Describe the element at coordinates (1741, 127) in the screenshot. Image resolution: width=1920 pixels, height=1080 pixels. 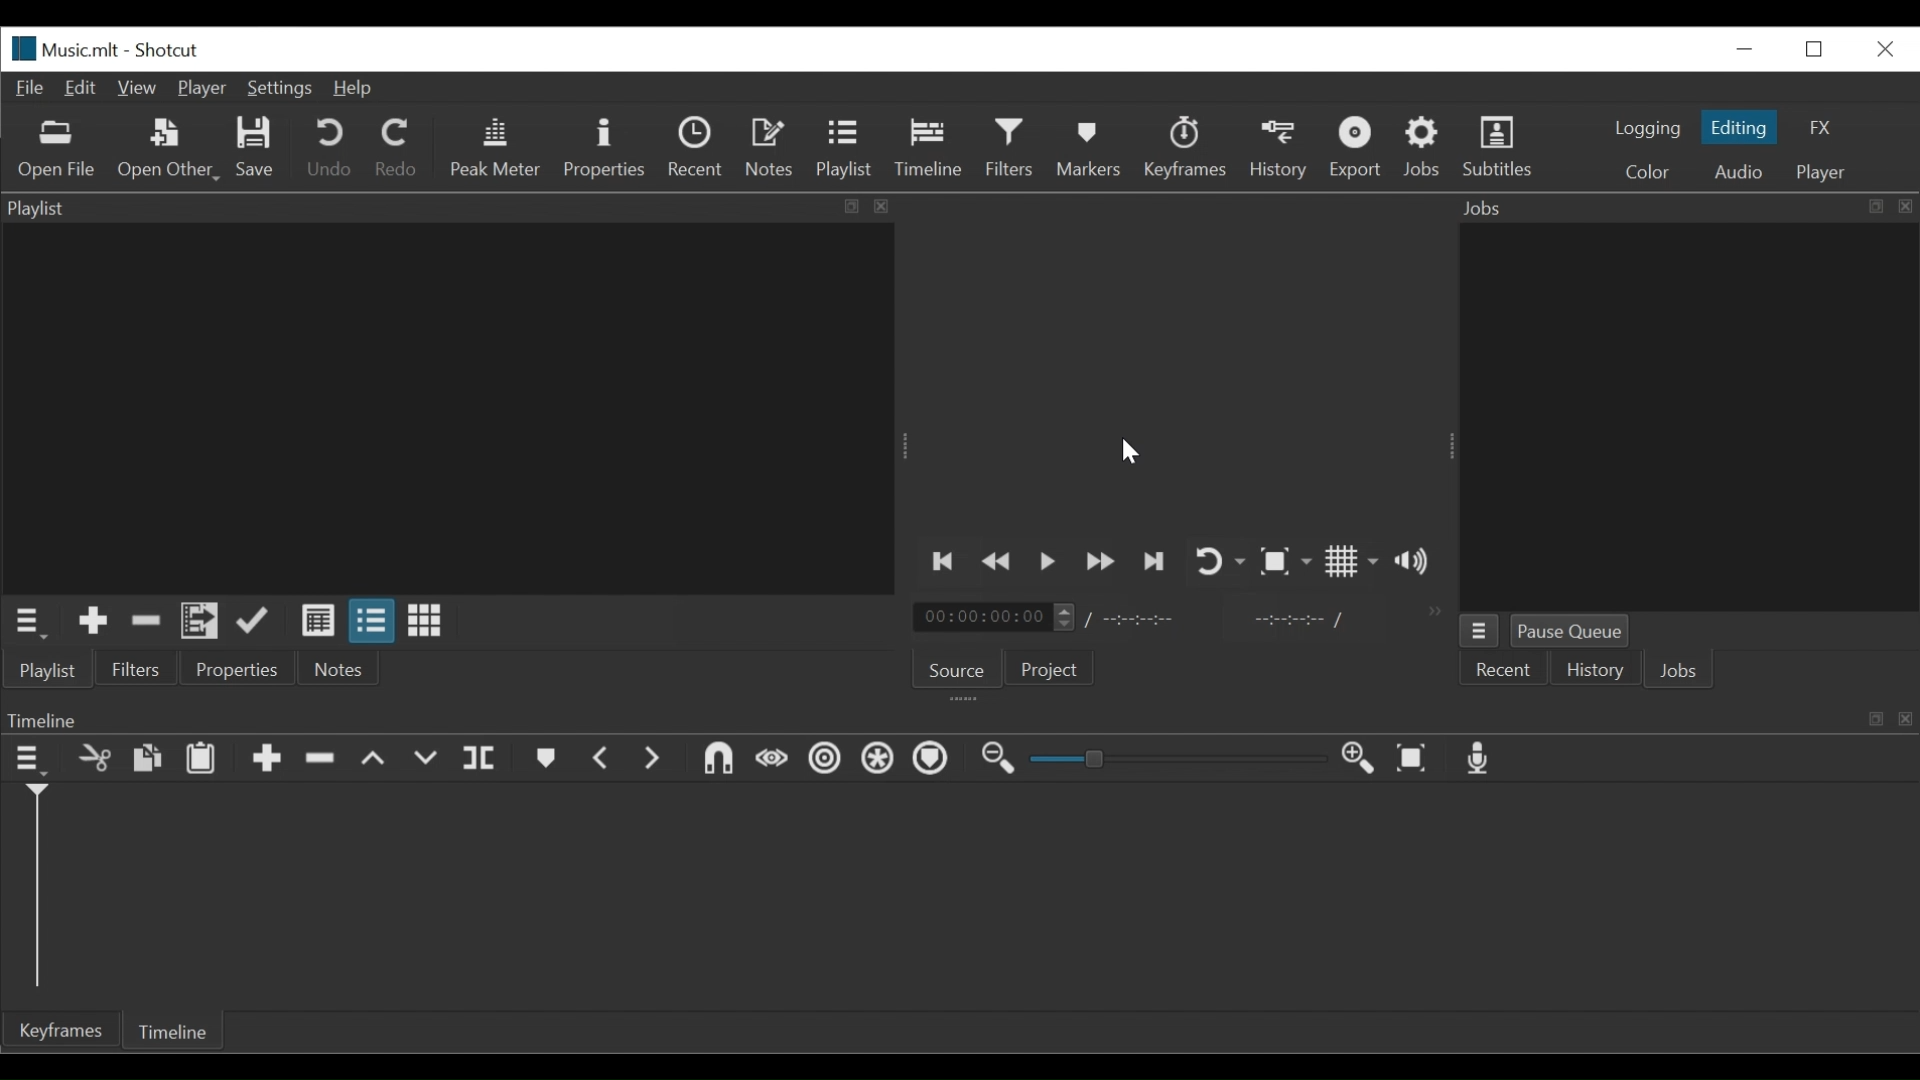
I see `Editing` at that location.